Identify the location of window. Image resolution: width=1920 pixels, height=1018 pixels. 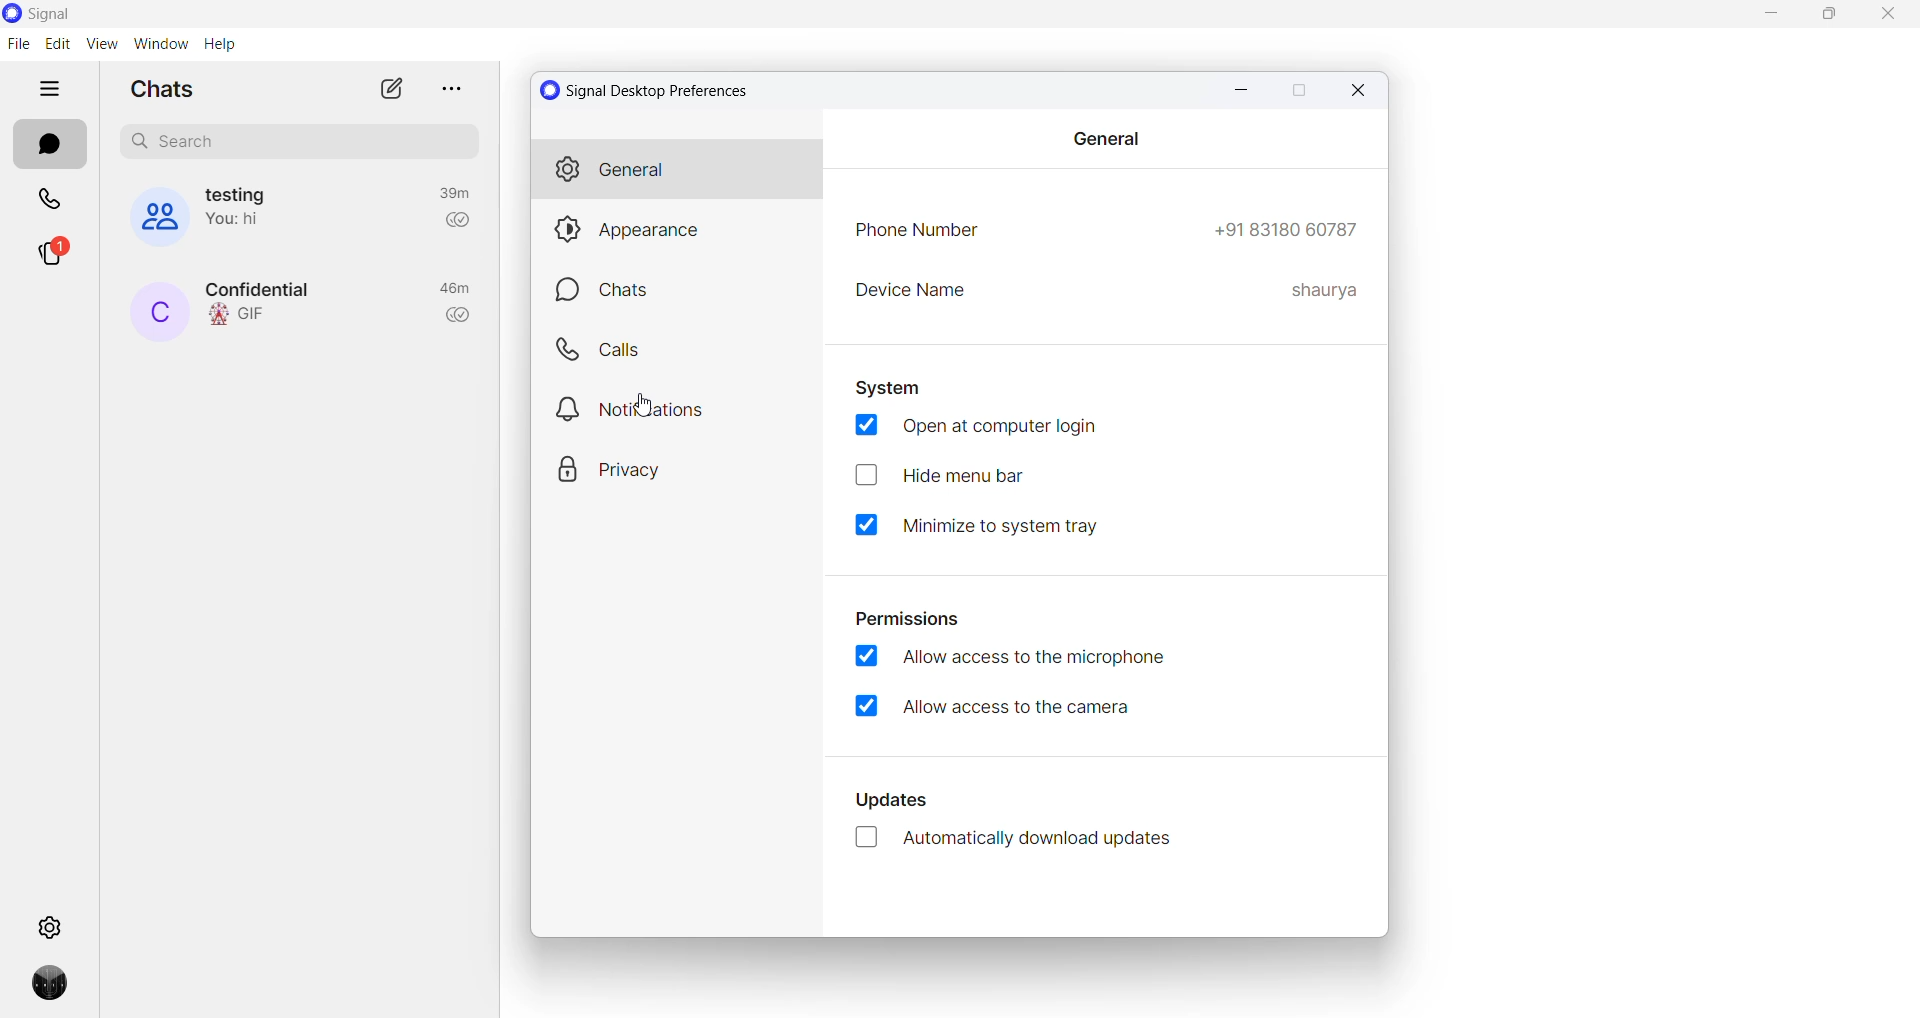
(159, 44).